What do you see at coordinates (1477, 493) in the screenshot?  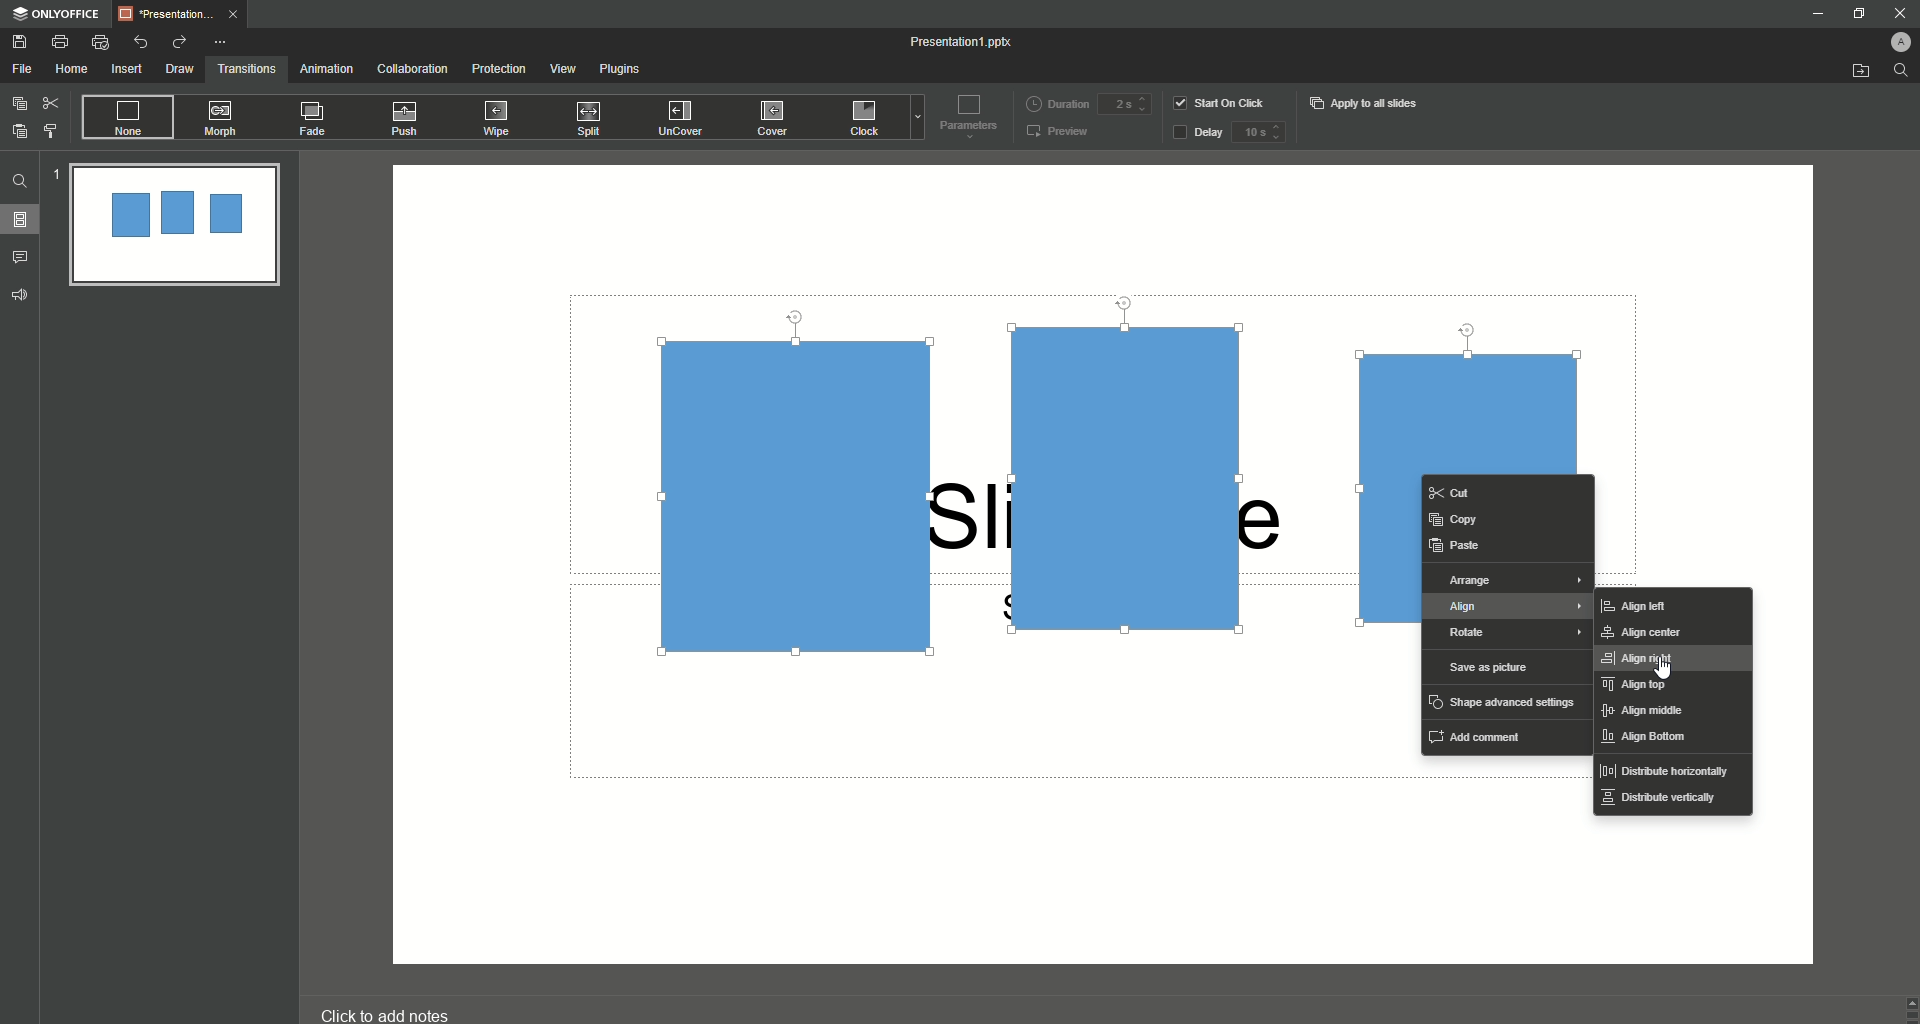 I see `Cut` at bounding box center [1477, 493].